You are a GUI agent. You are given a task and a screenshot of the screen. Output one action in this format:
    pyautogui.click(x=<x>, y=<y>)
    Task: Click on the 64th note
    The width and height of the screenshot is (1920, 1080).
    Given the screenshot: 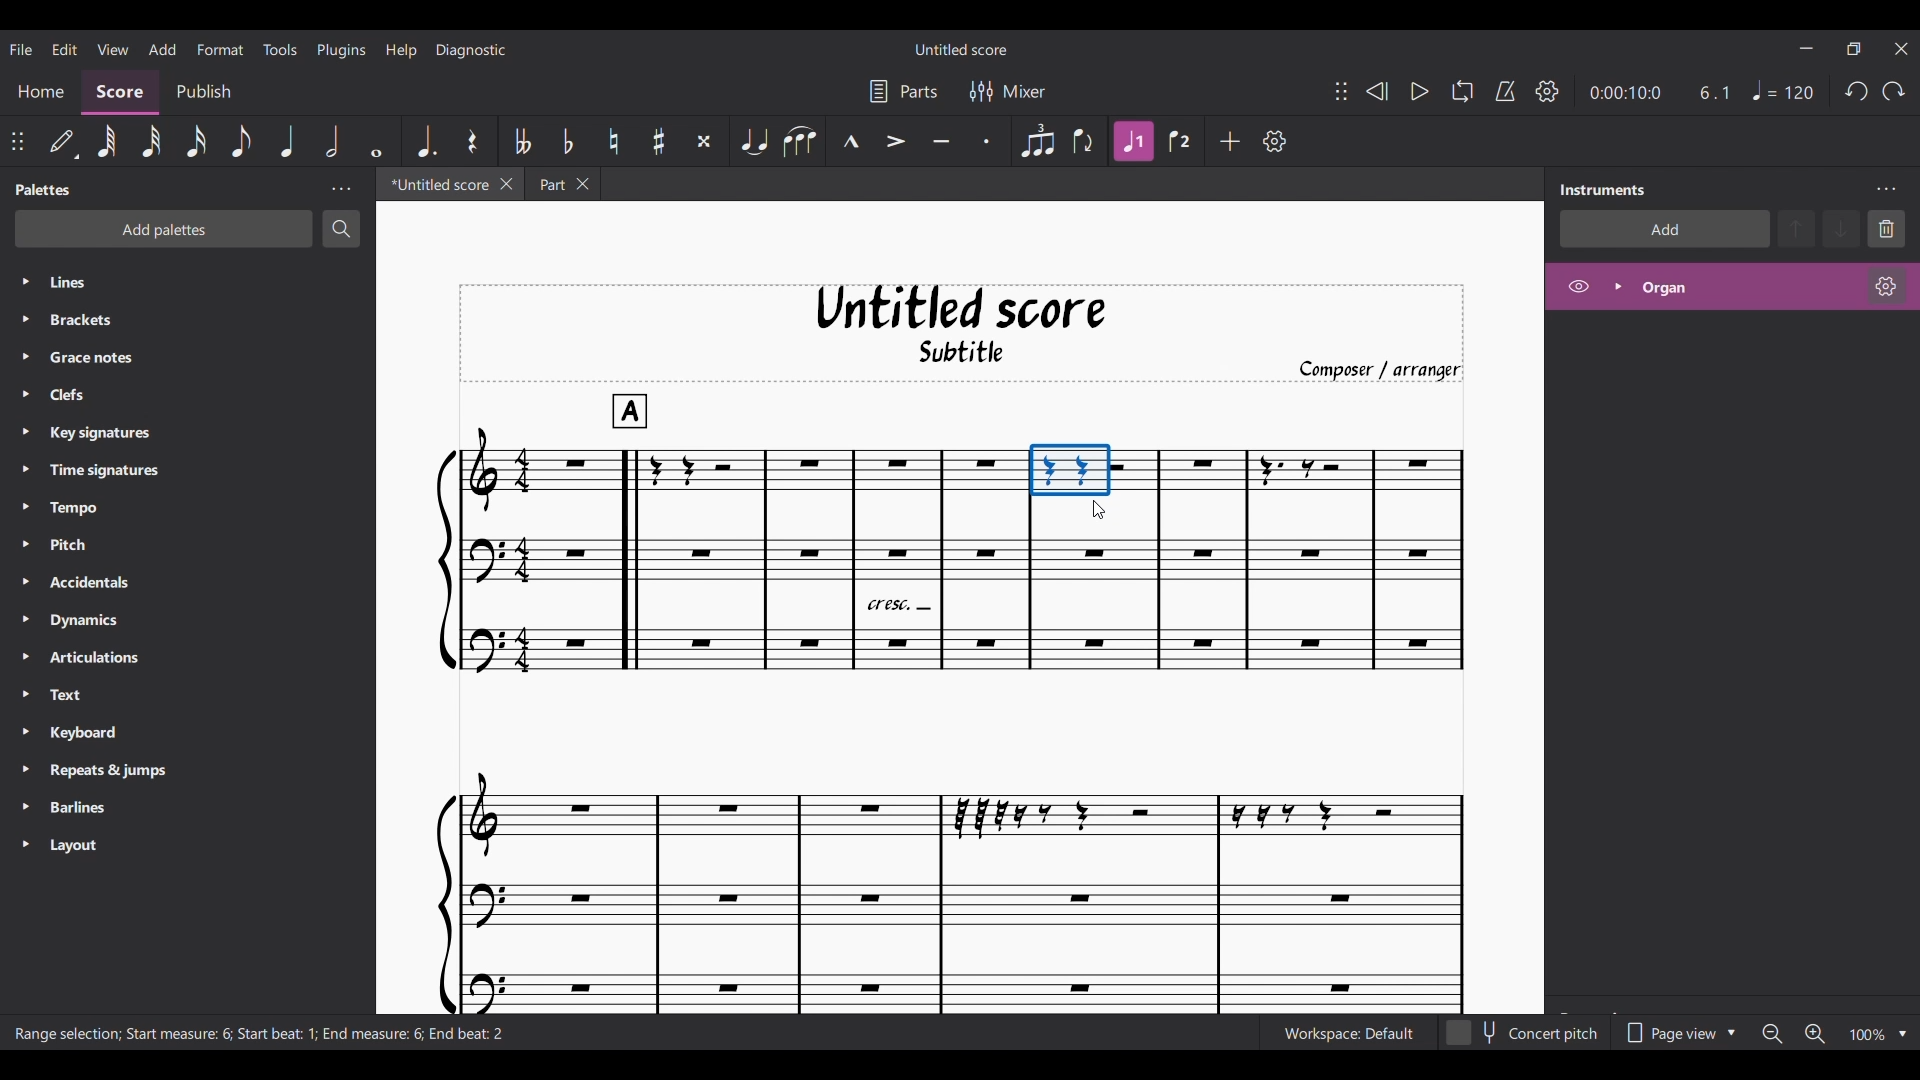 What is the action you would take?
    pyautogui.click(x=106, y=143)
    